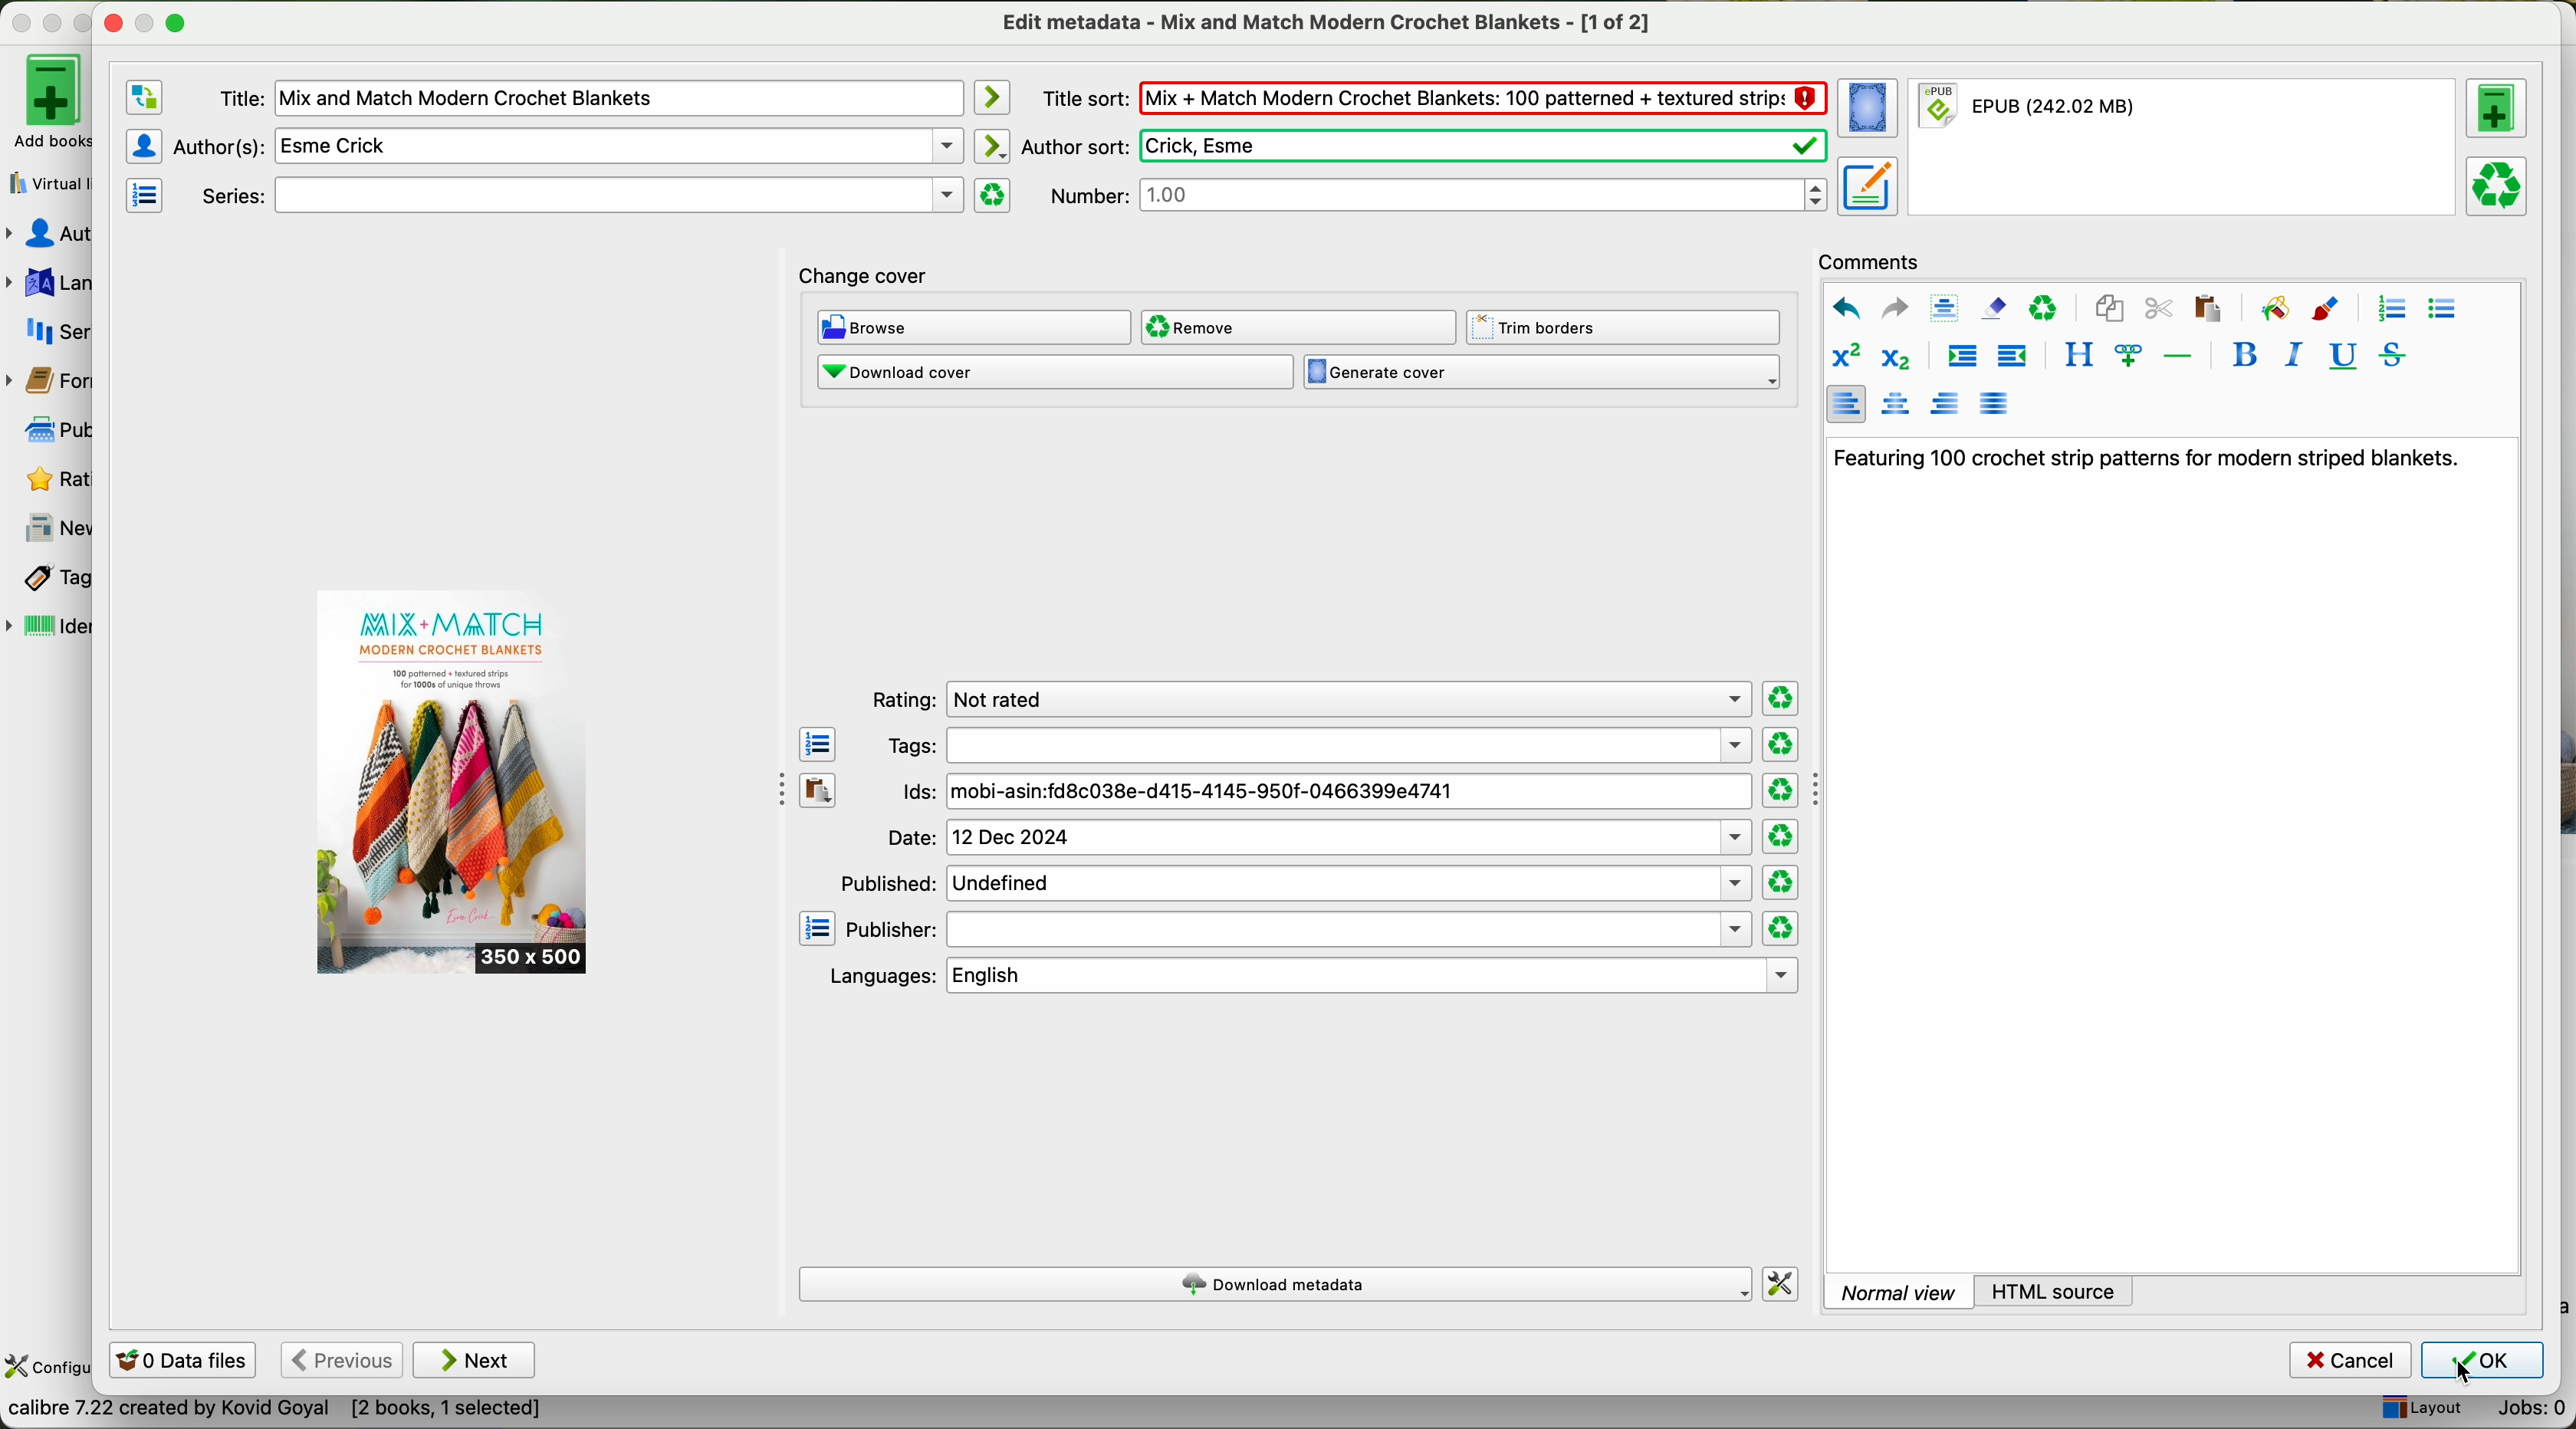  I want to click on change how calibre downloads metadata, so click(1782, 1285).